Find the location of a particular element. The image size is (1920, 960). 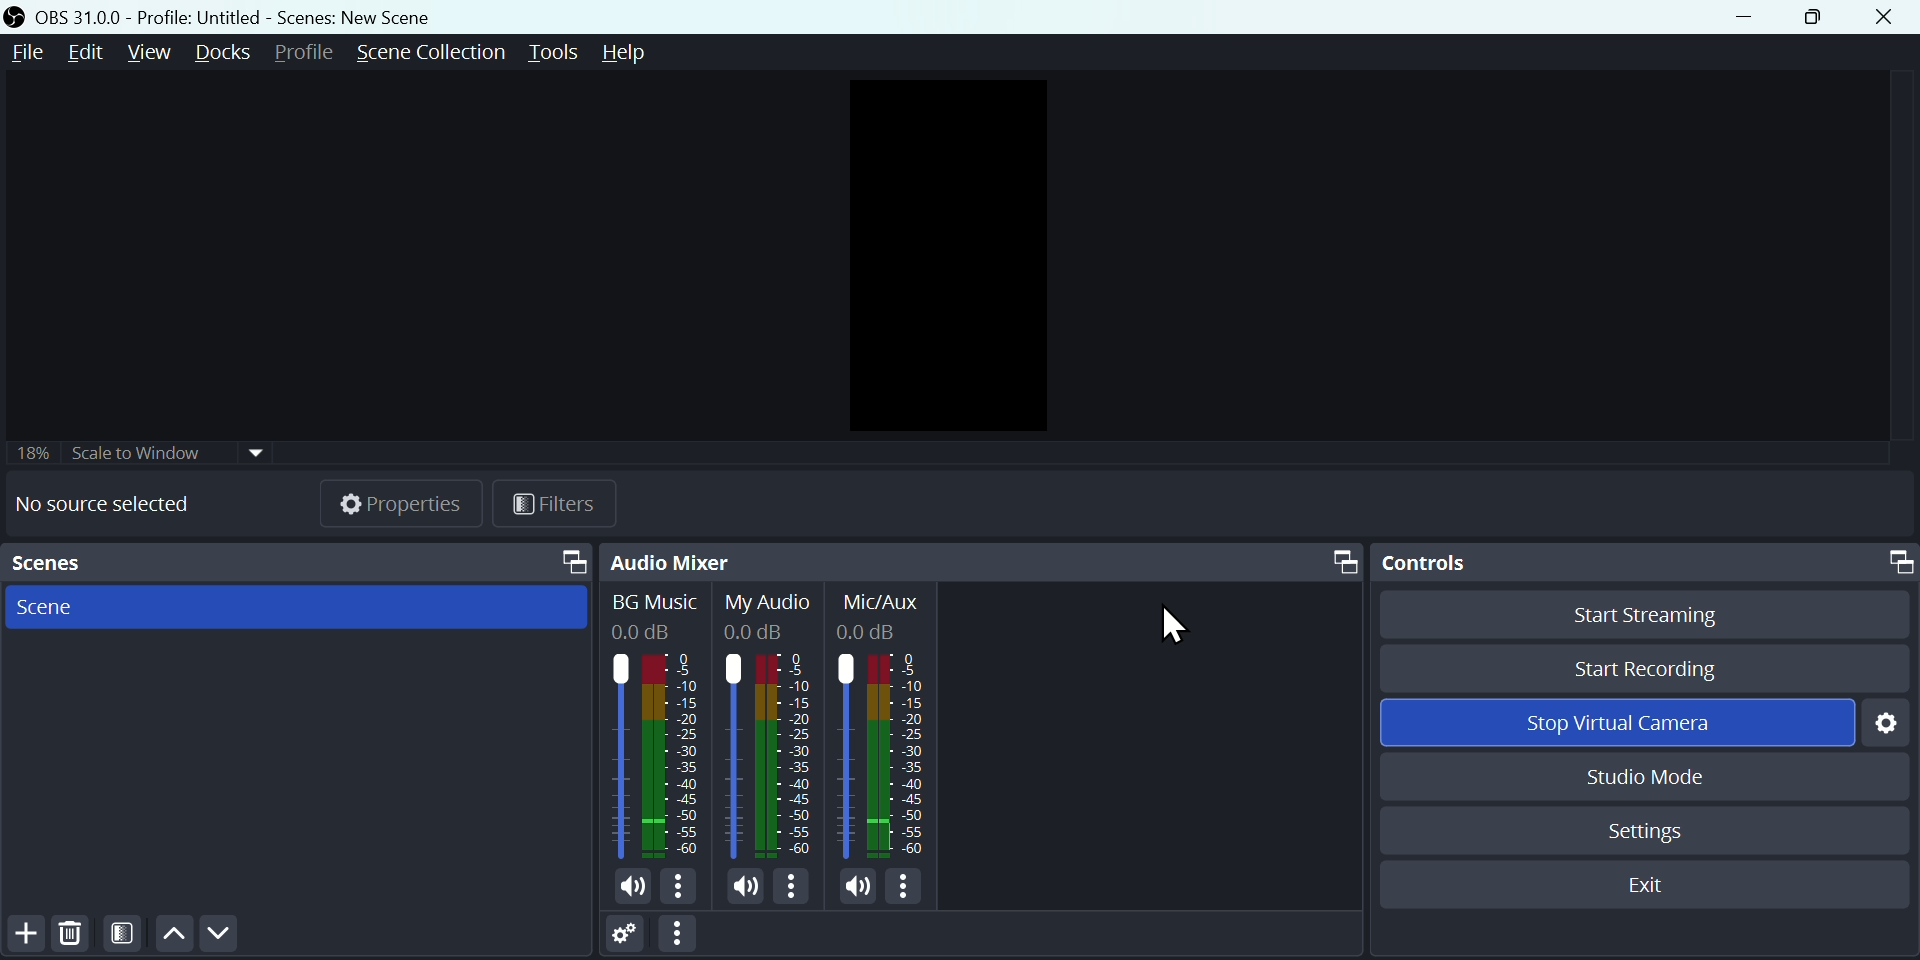

Docks is located at coordinates (225, 52).